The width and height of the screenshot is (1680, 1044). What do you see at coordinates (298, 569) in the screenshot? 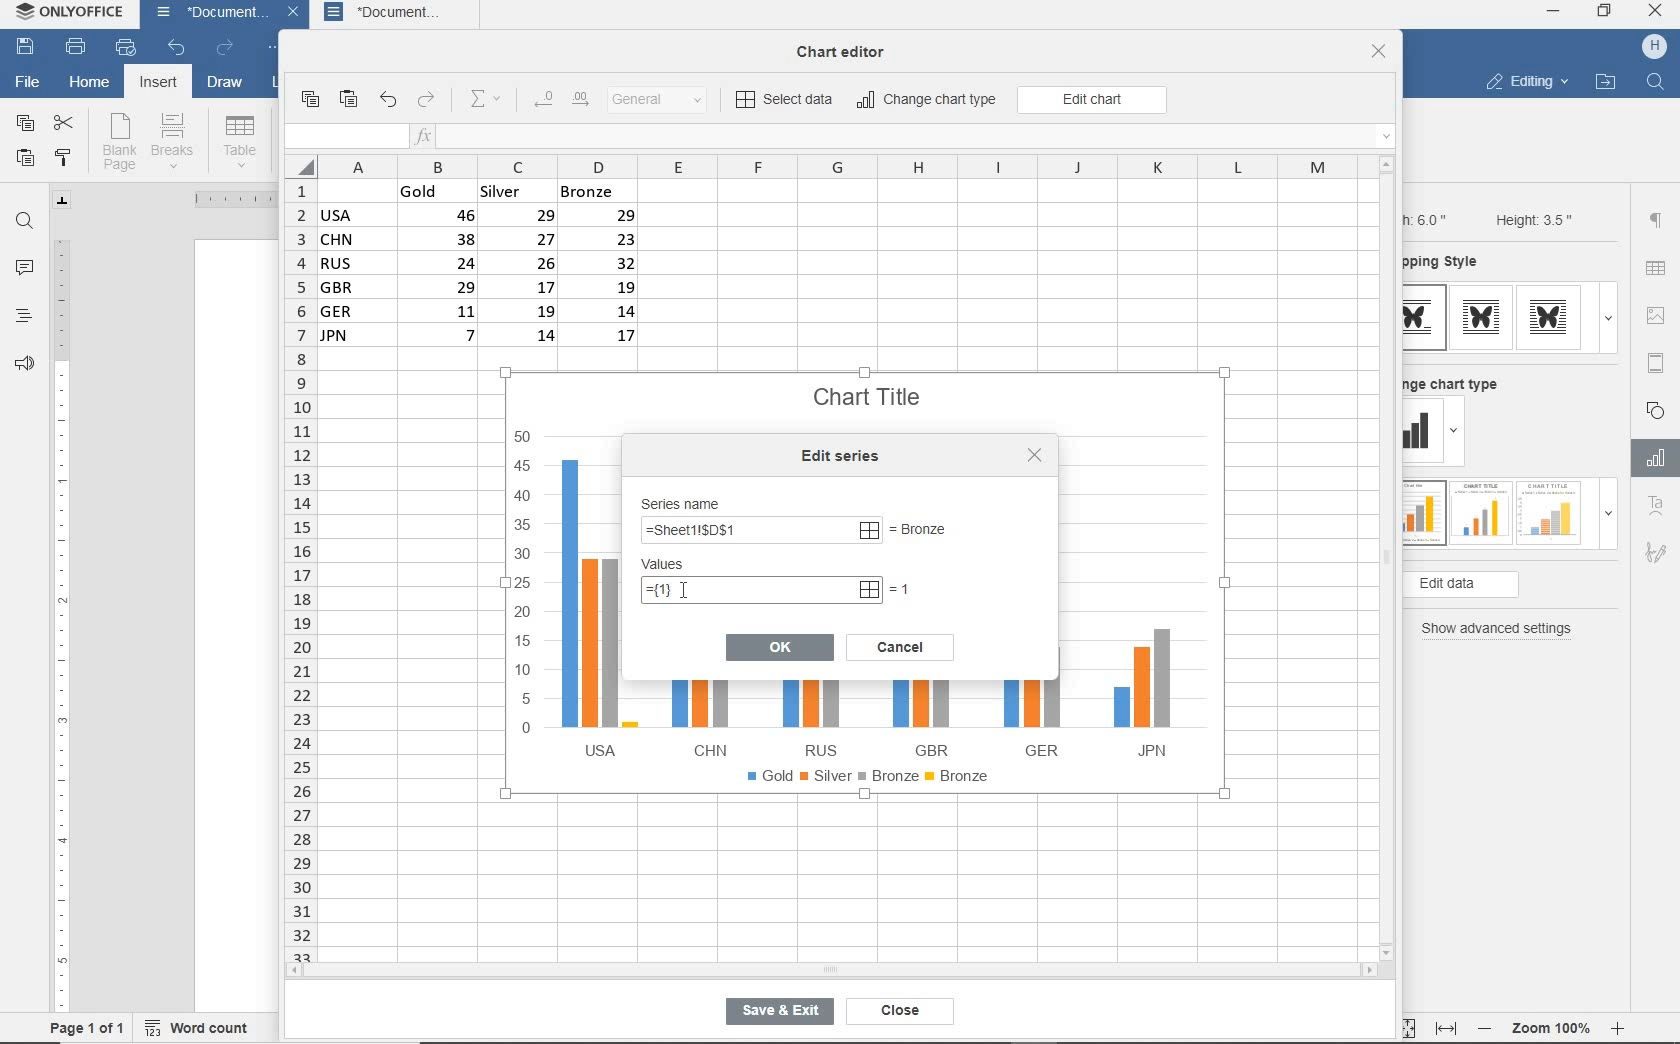
I see `rows` at bounding box center [298, 569].